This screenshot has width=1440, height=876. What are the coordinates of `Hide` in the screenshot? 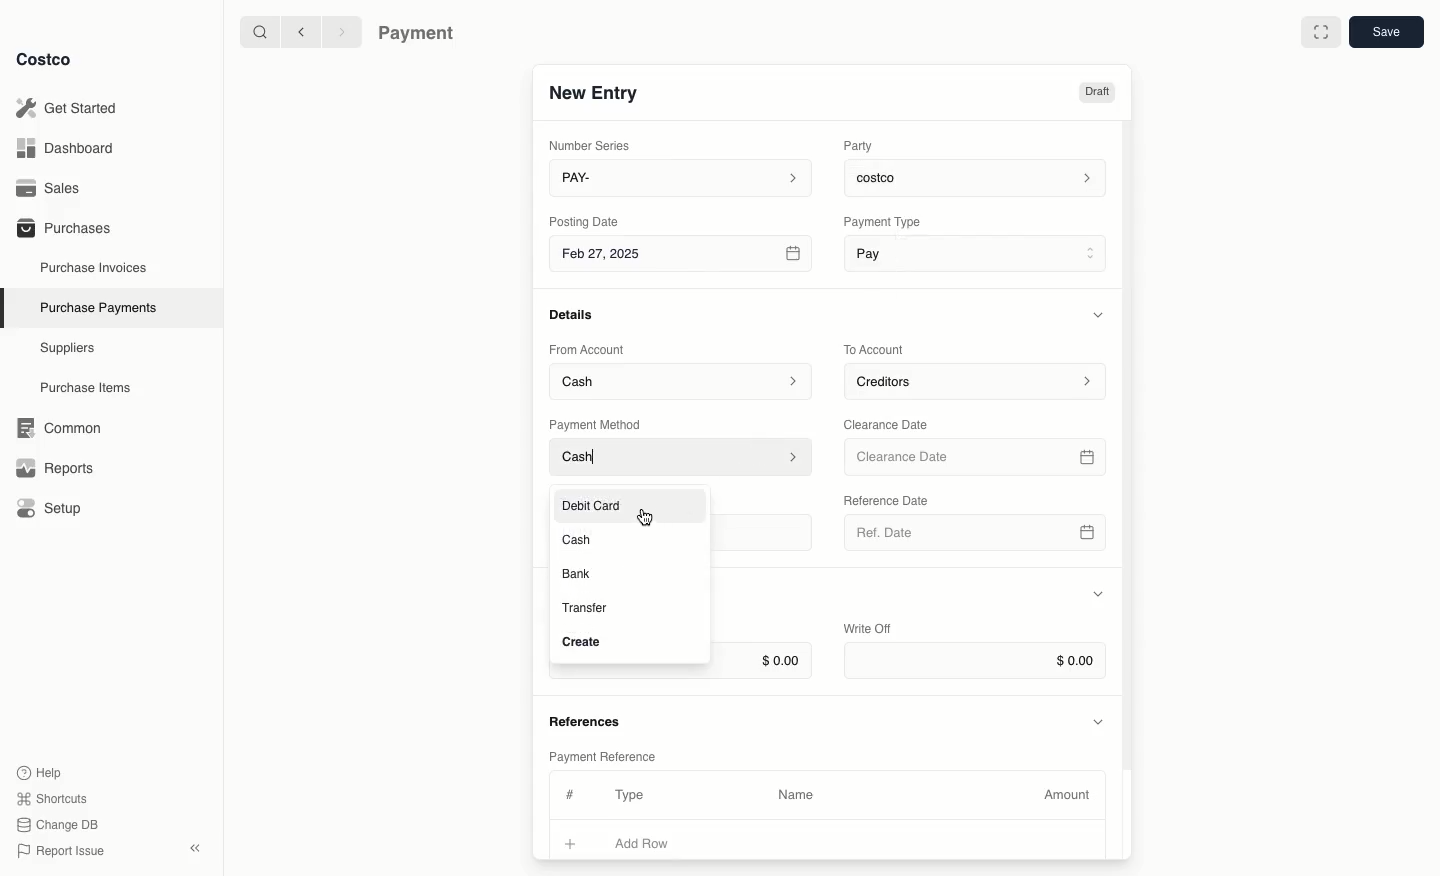 It's located at (1100, 720).